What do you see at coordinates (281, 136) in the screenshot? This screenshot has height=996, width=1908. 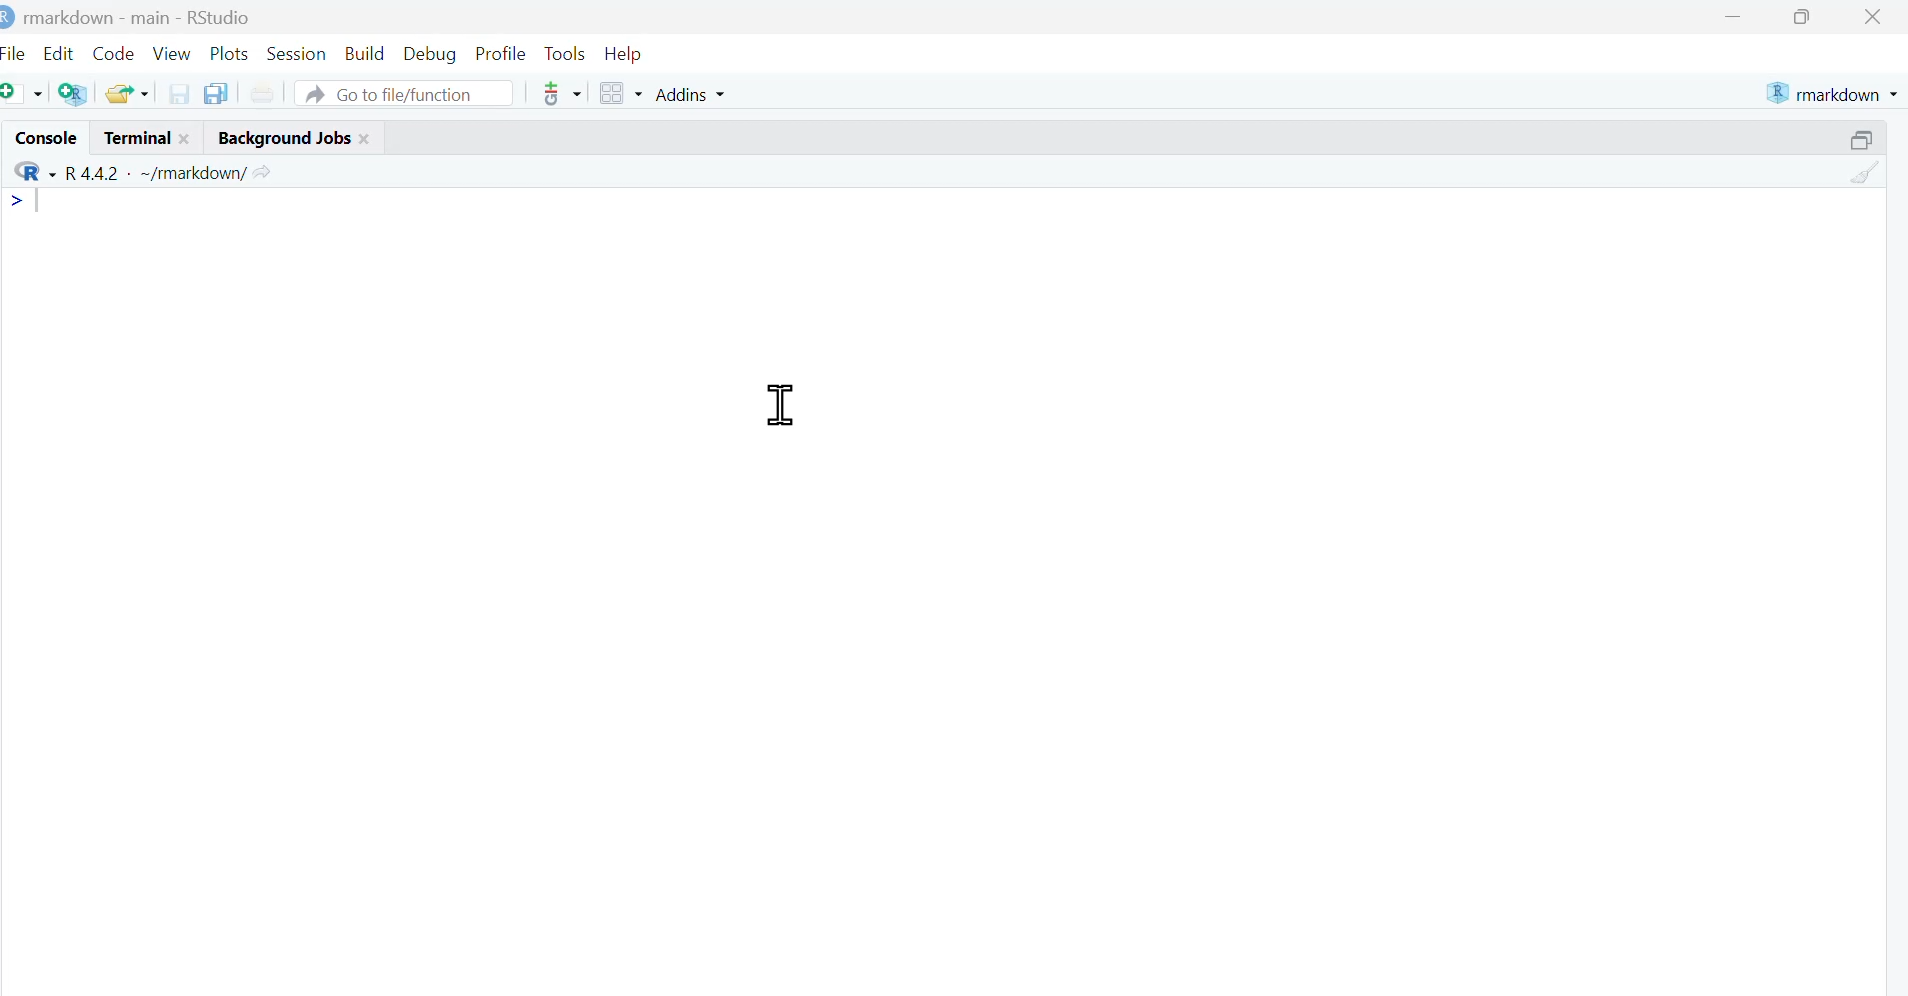 I see `Background Jobs` at bounding box center [281, 136].